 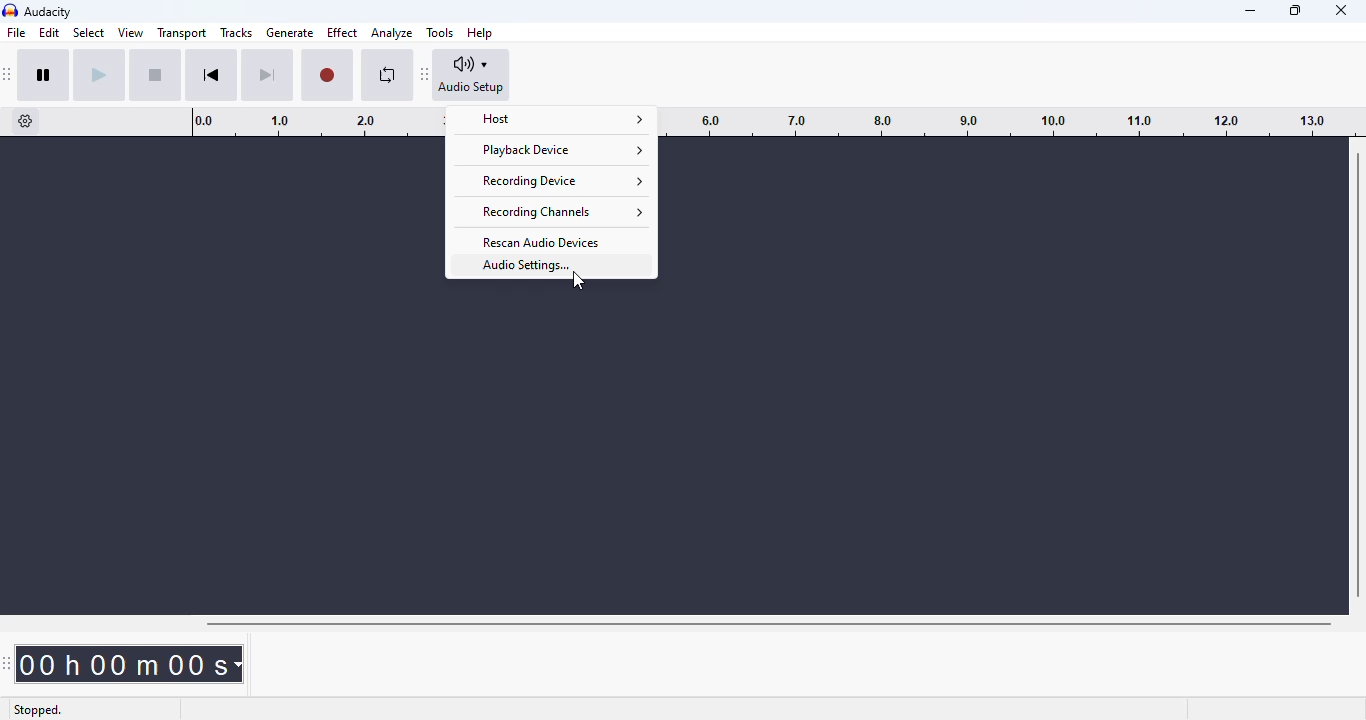 What do you see at coordinates (291, 33) in the screenshot?
I see `generate` at bounding box center [291, 33].